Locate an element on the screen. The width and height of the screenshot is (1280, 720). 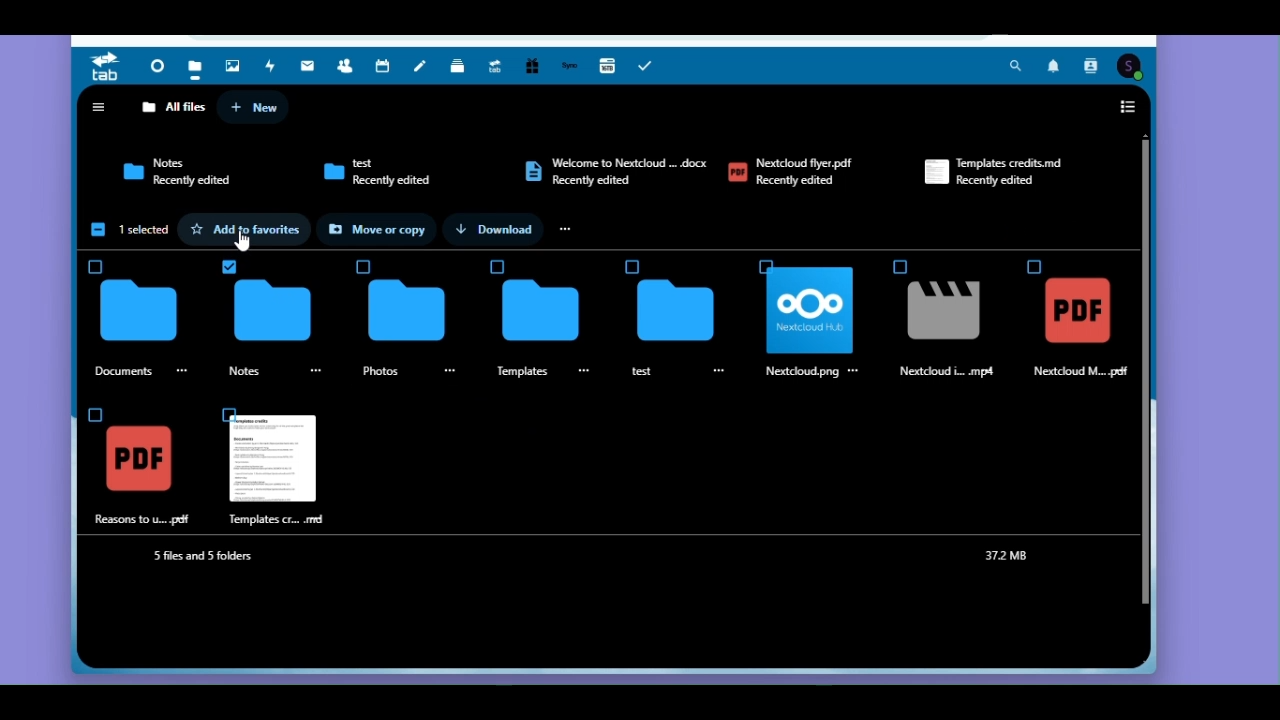
Photos is located at coordinates (379, 370).